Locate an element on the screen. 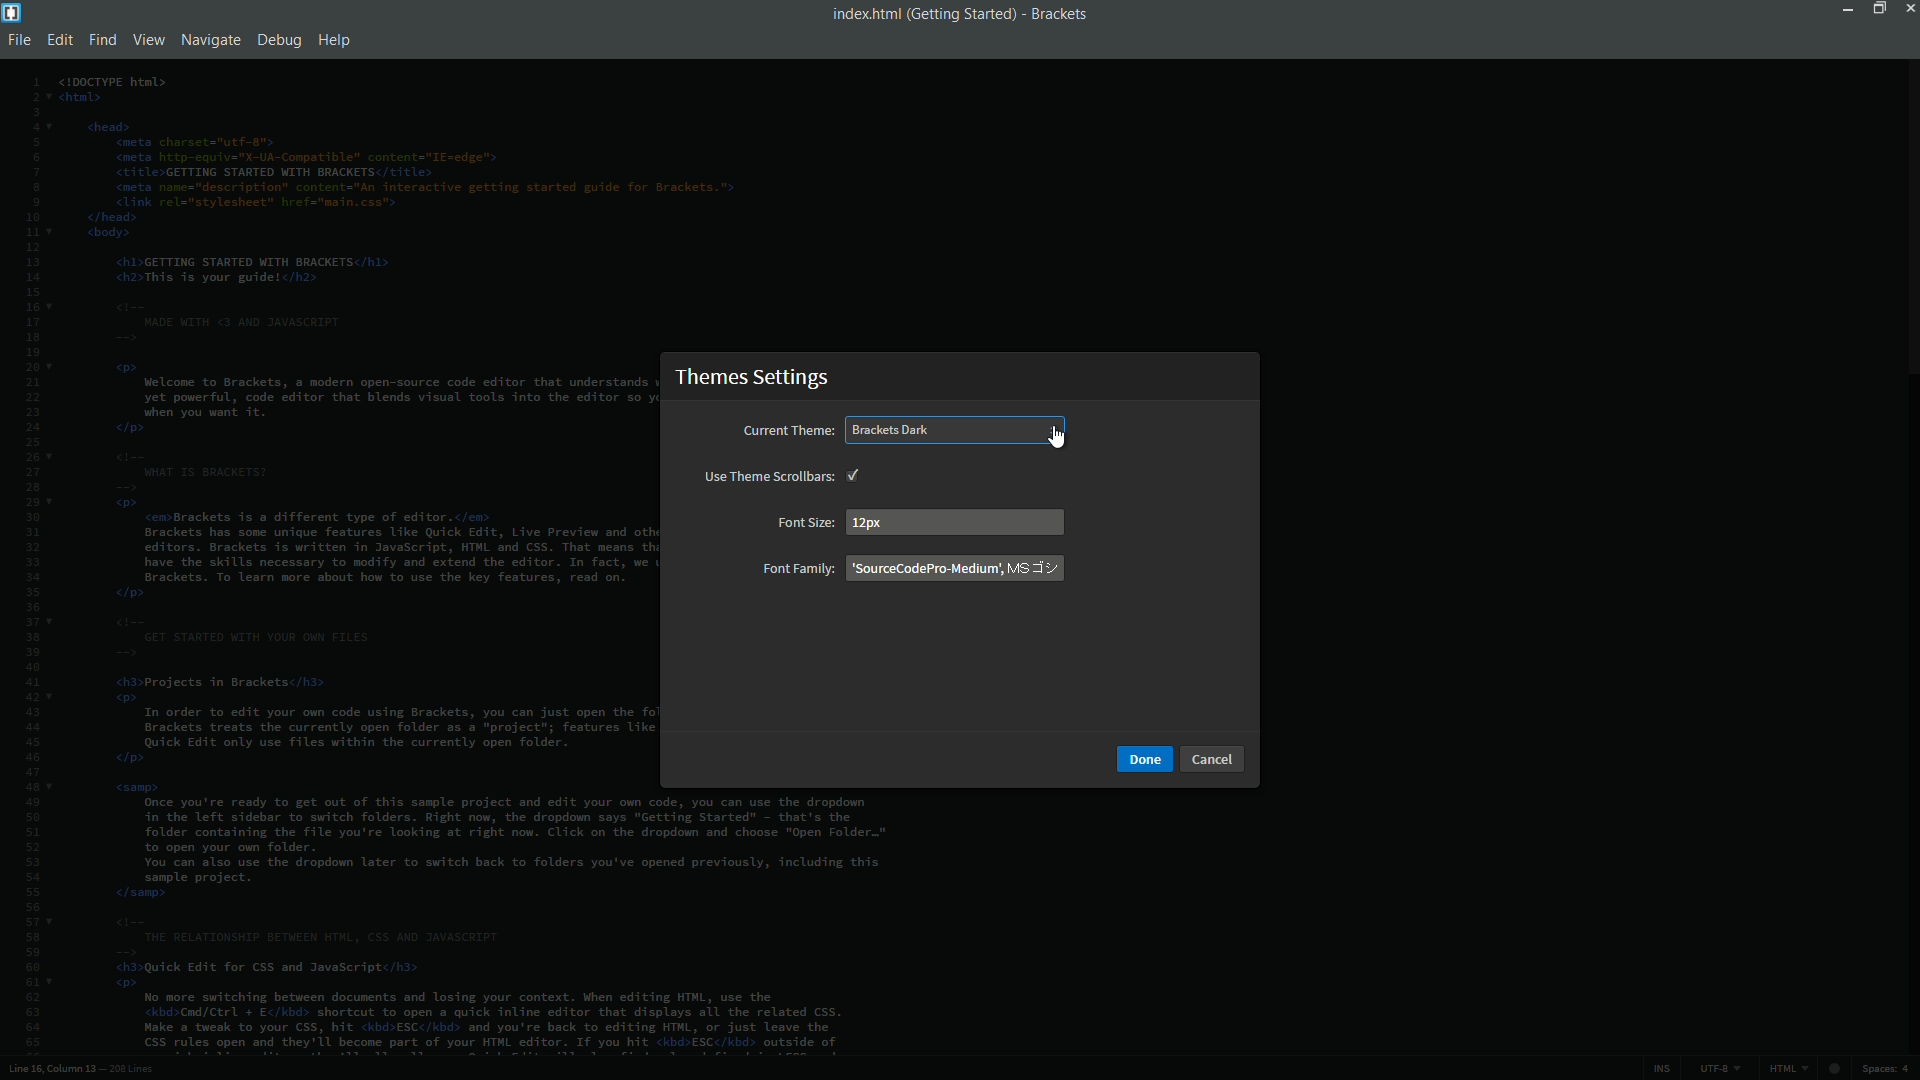  font family name is located at coordinates (954, 567).